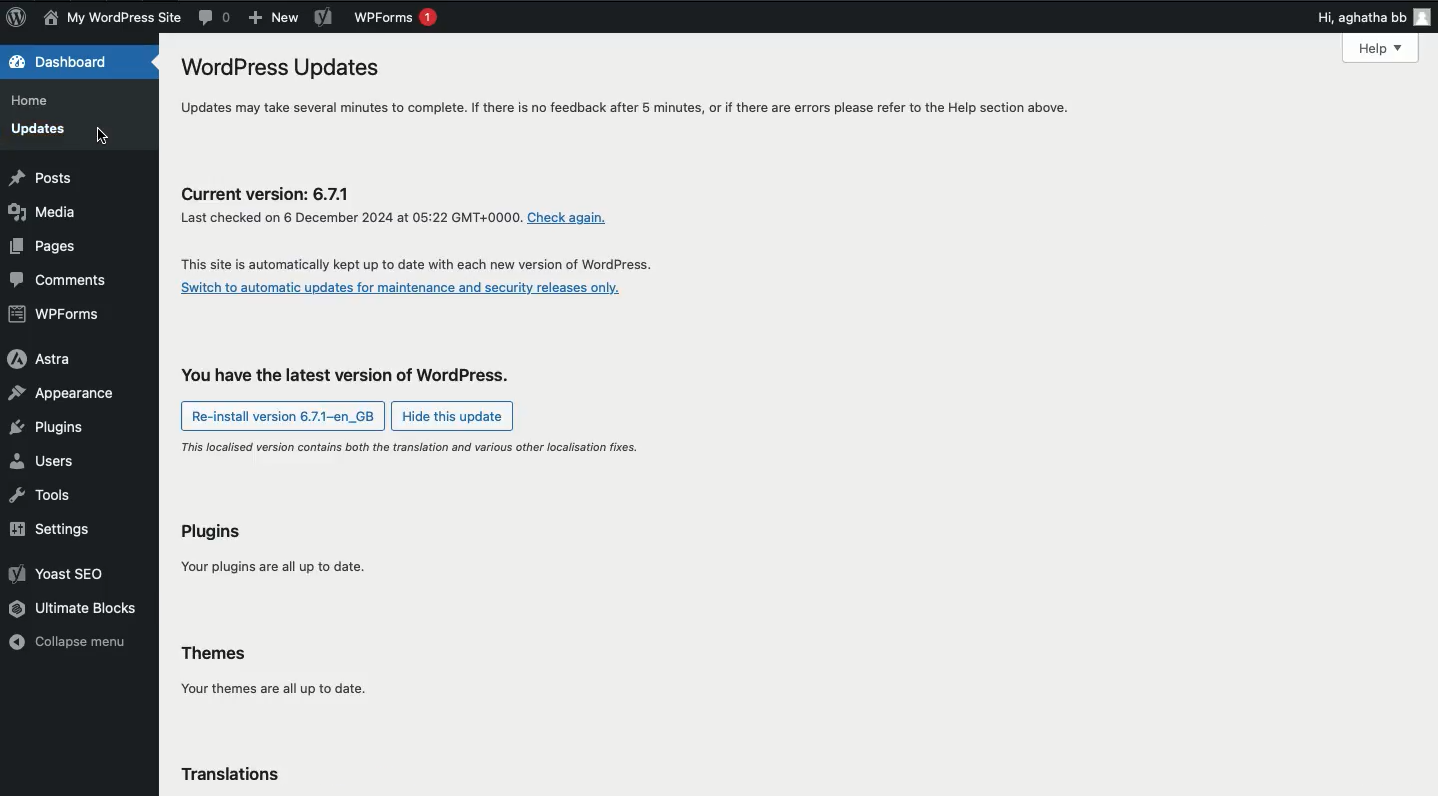 The image size is (1438, 796). I want to click on Astra, so click(39, 359).